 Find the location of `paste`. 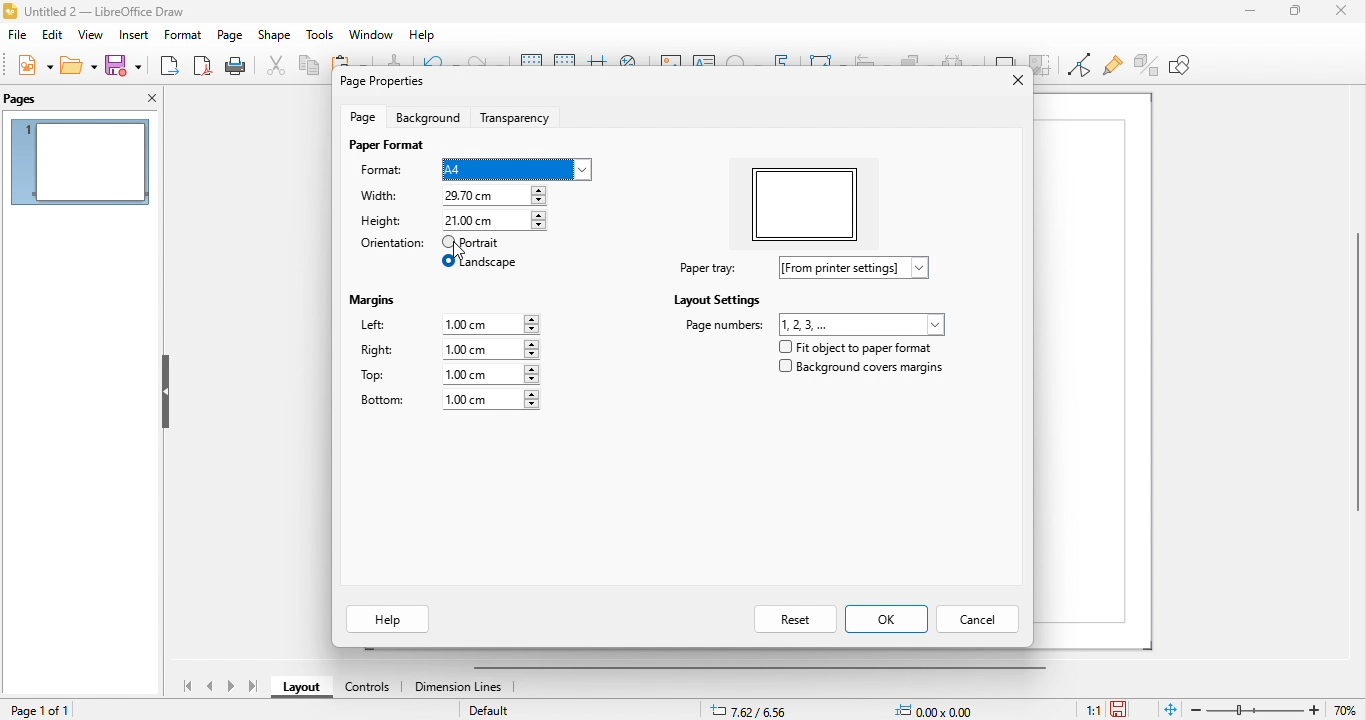

paste is located at coordinates (347, 59).